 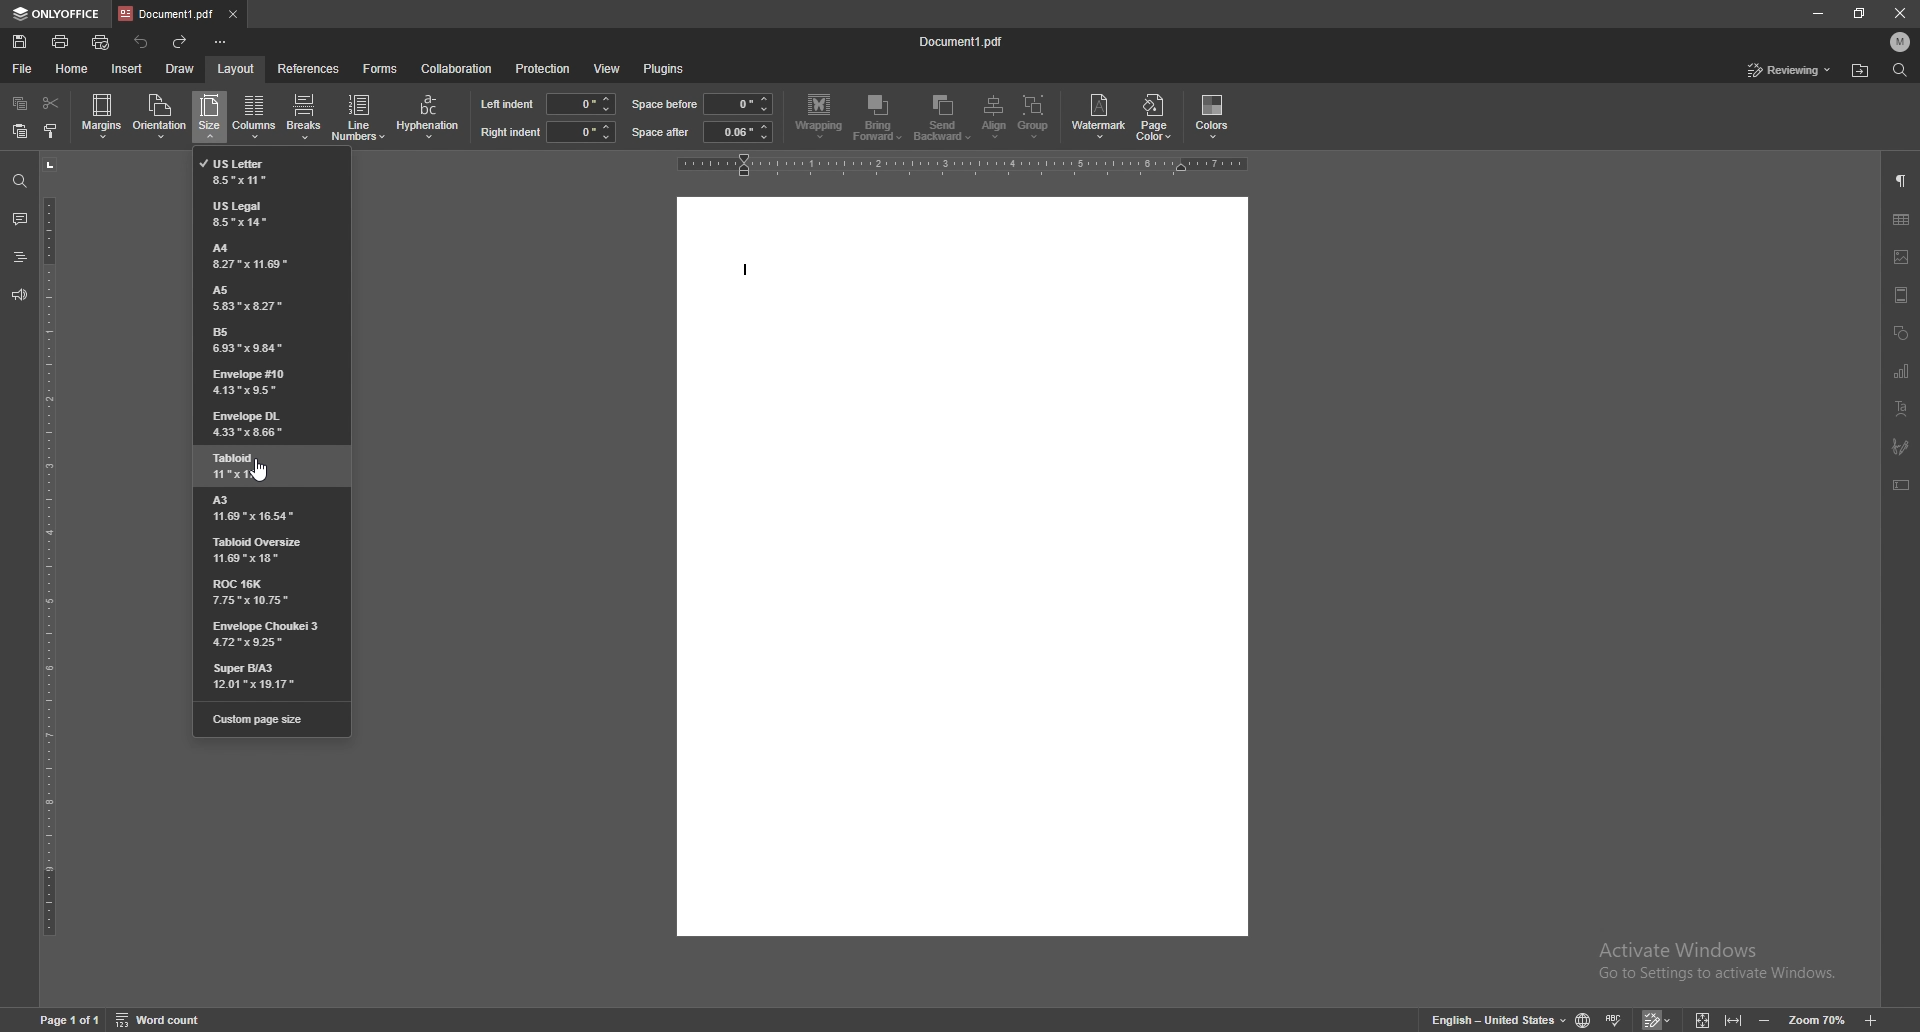 I want to click on quick print, so click(x=102, y=42).